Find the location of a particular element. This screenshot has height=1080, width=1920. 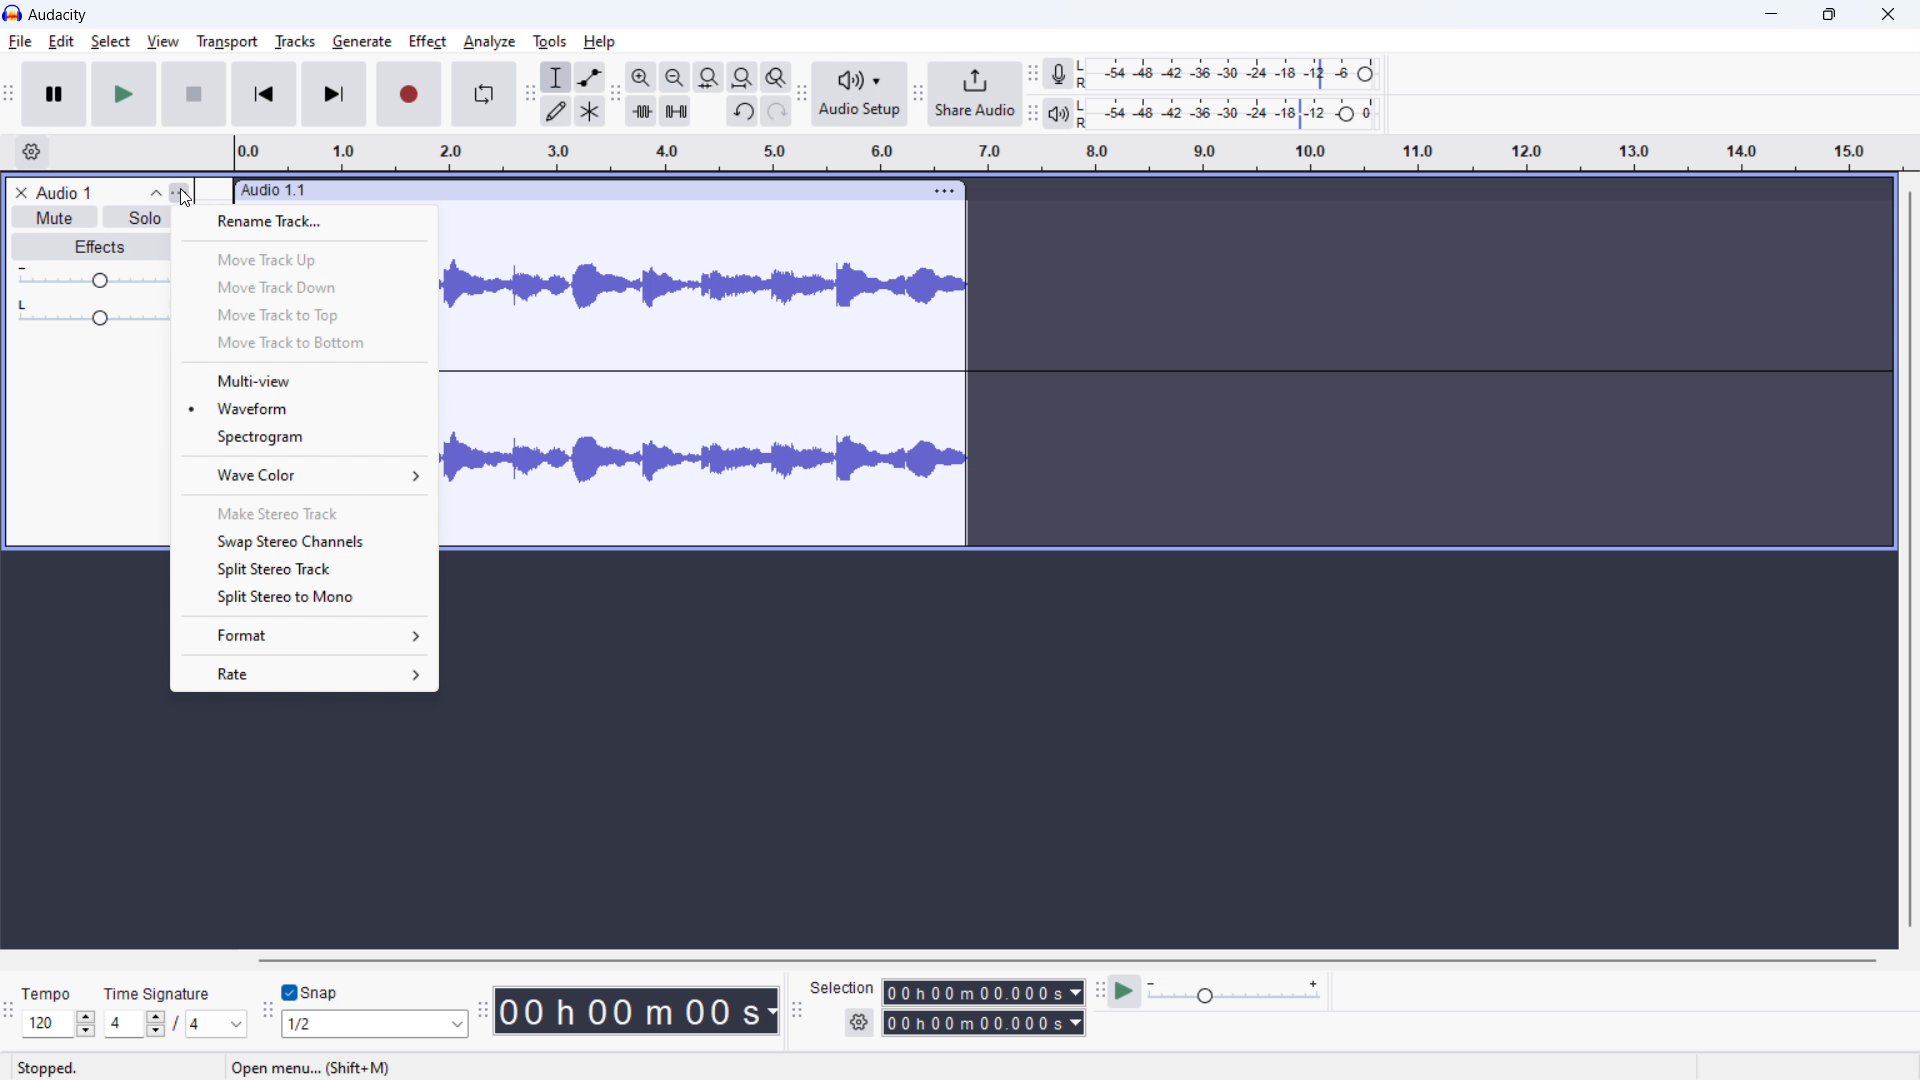

playback meter is located at coordinates (1062, 112).